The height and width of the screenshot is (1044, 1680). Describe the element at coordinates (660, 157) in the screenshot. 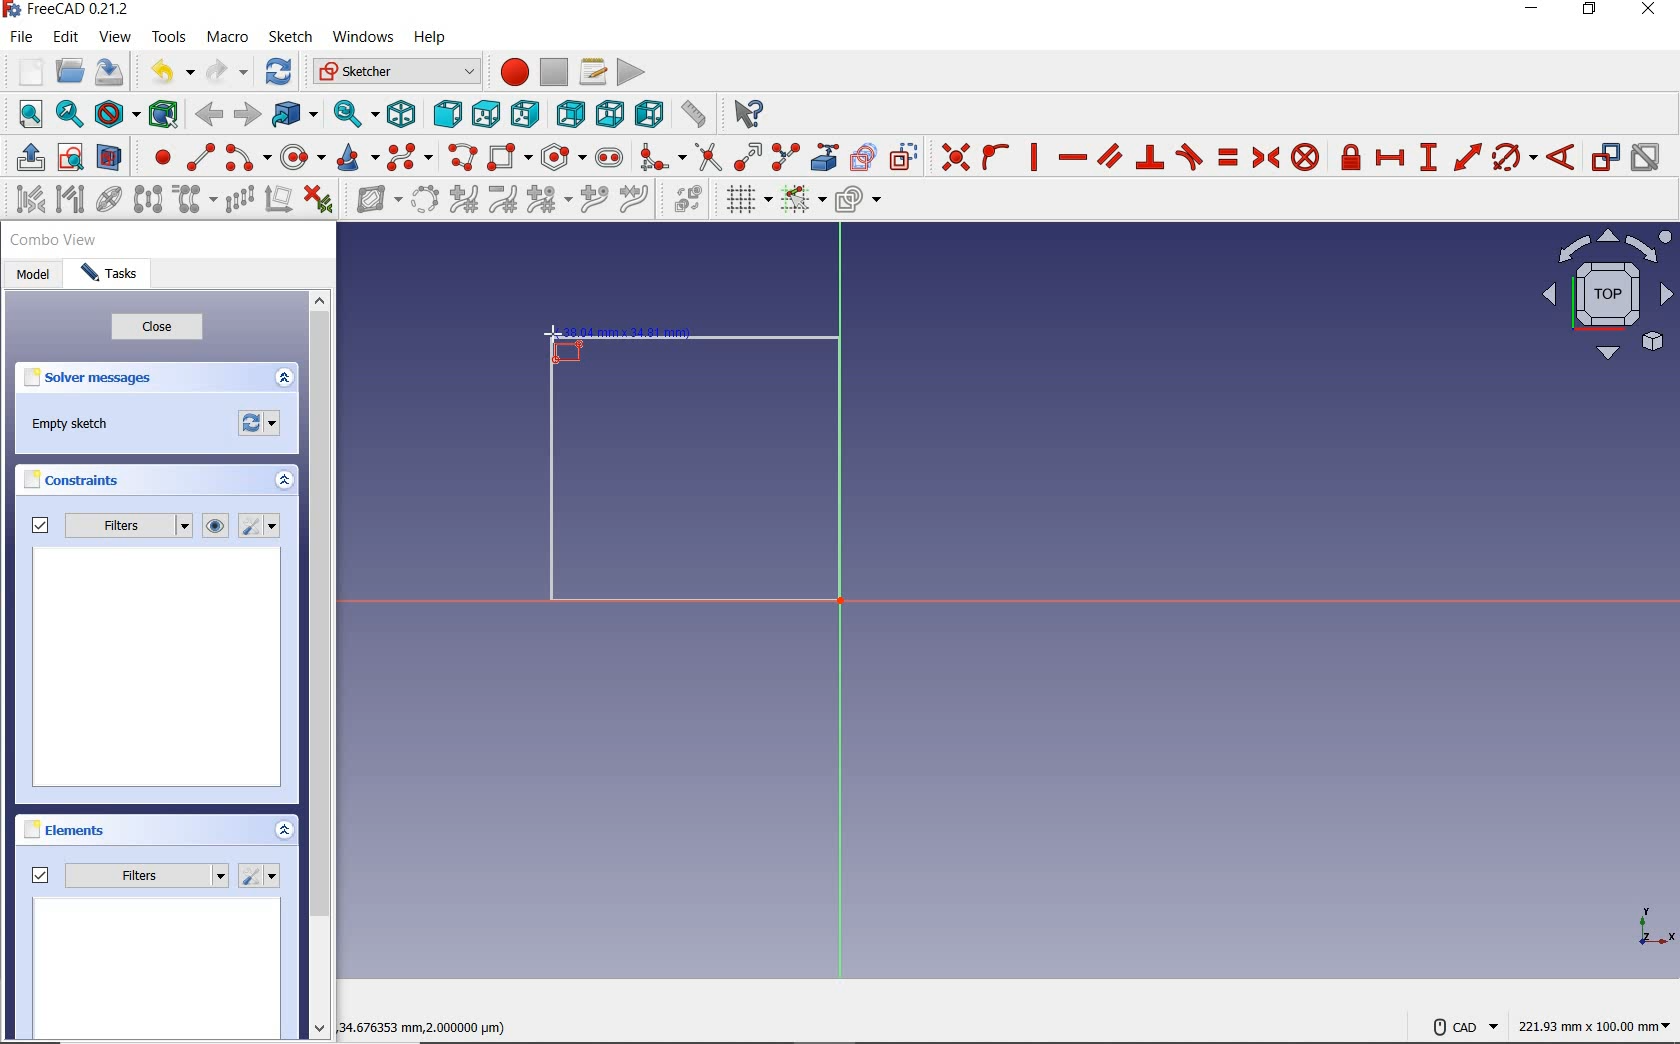

I see `create fillet` at that location.